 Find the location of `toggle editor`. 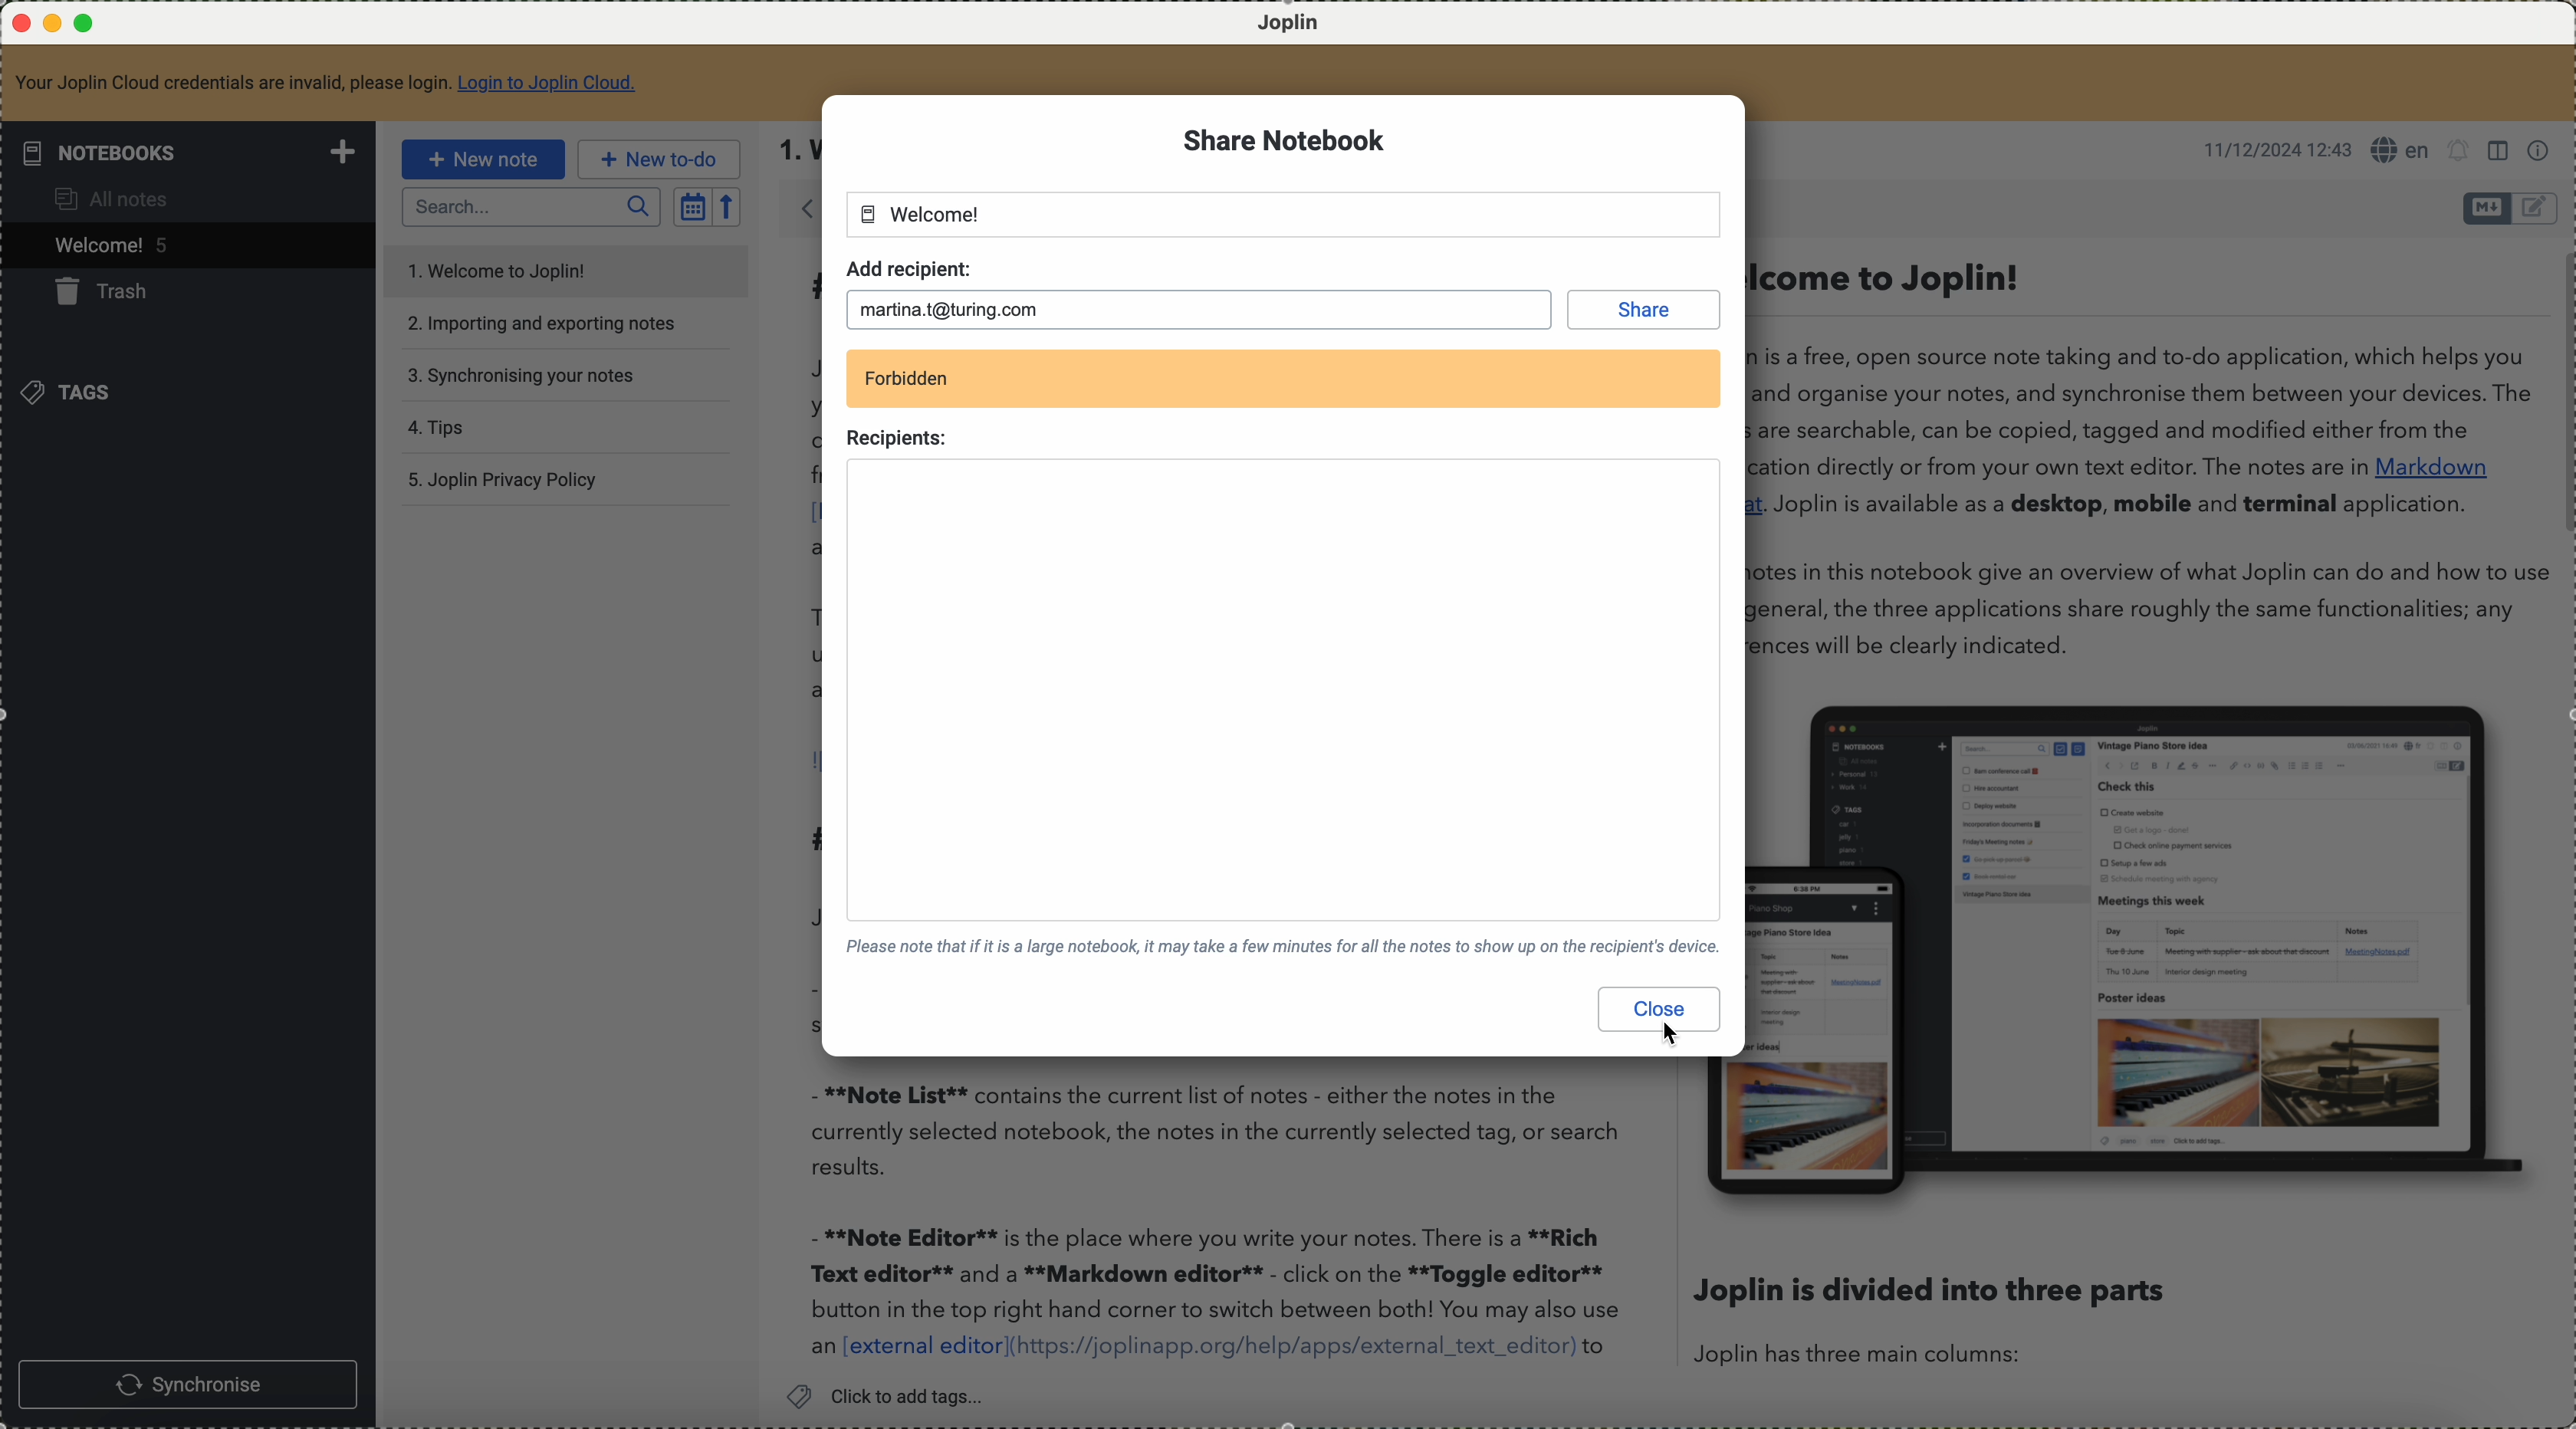

toggle editor is located at coordinates (2537, 208).